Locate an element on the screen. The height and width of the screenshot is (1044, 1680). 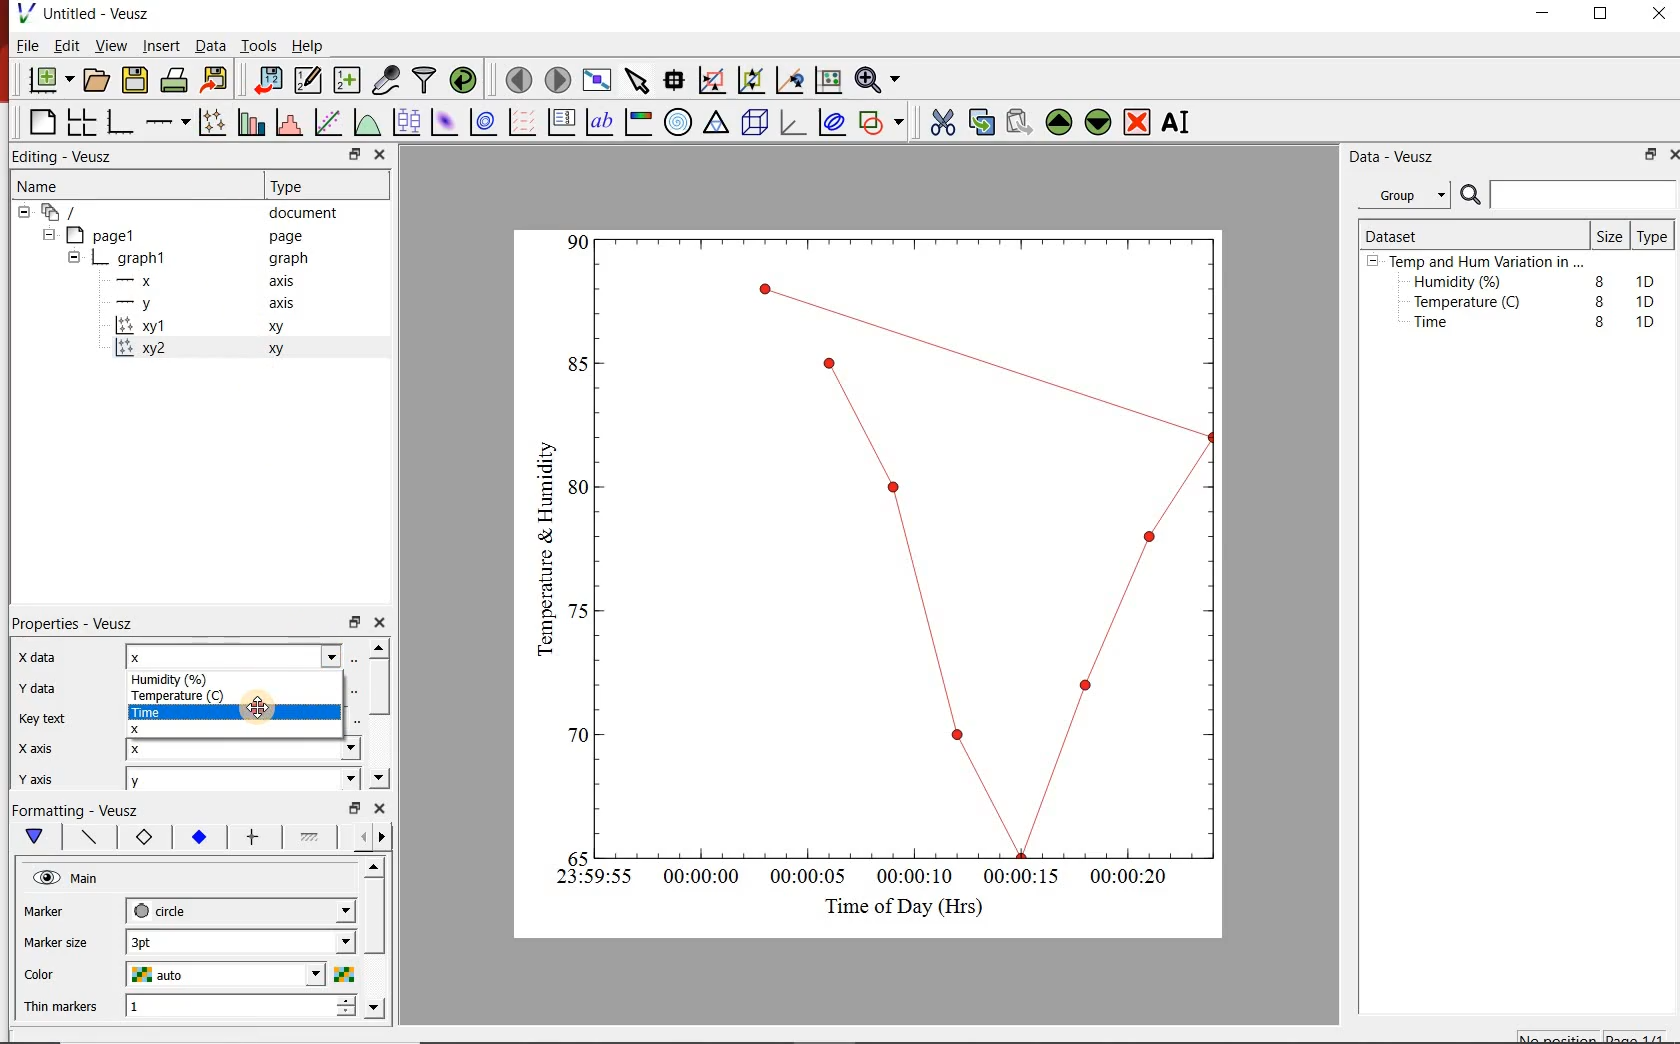
Select using dataset browser is located at coordinates (355, 688).